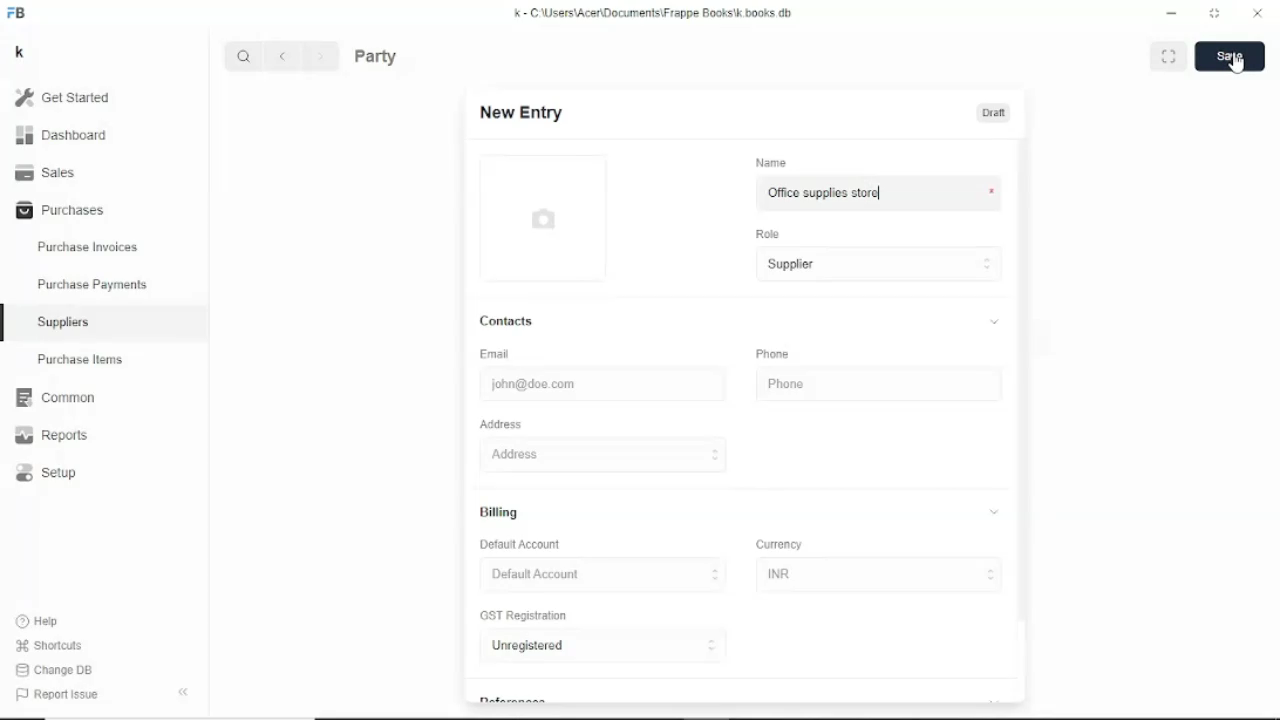  I want to click on Supplier, so click(881, 265).